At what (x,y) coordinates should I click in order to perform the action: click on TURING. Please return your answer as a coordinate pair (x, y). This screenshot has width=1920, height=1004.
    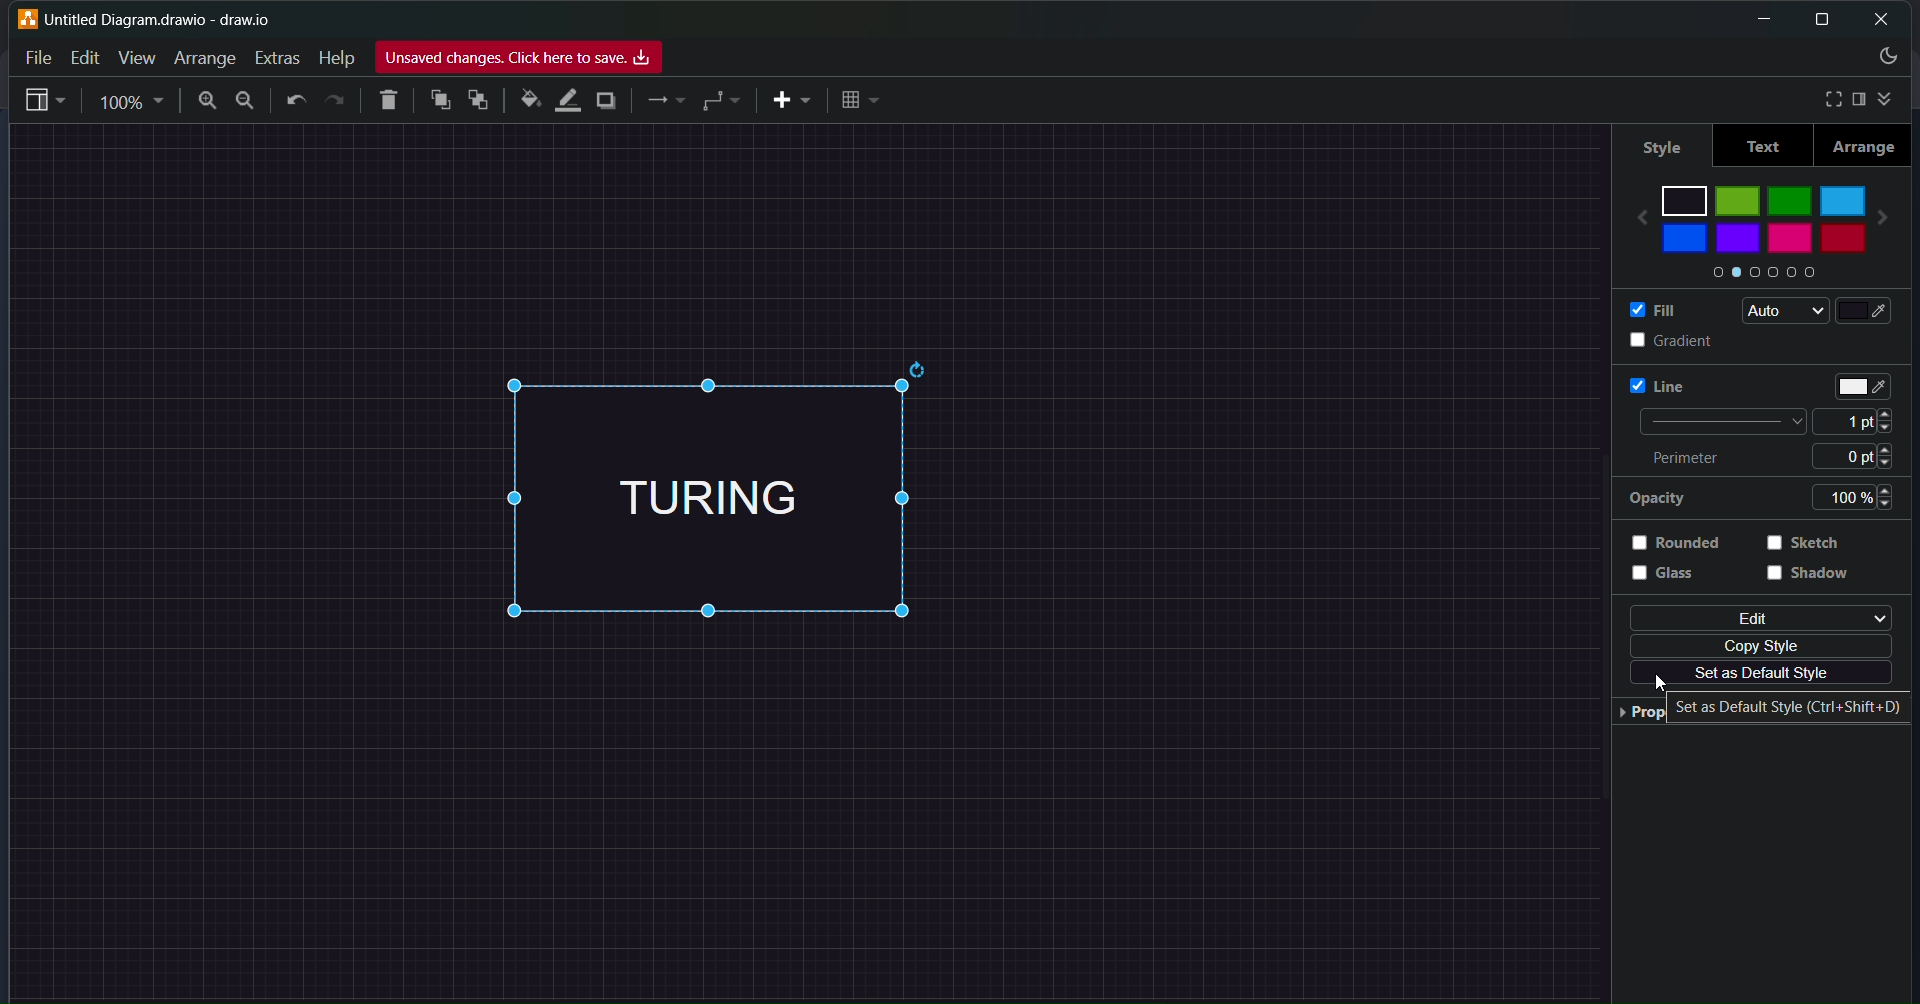
    Looking at the image, I should click on (750, 498).